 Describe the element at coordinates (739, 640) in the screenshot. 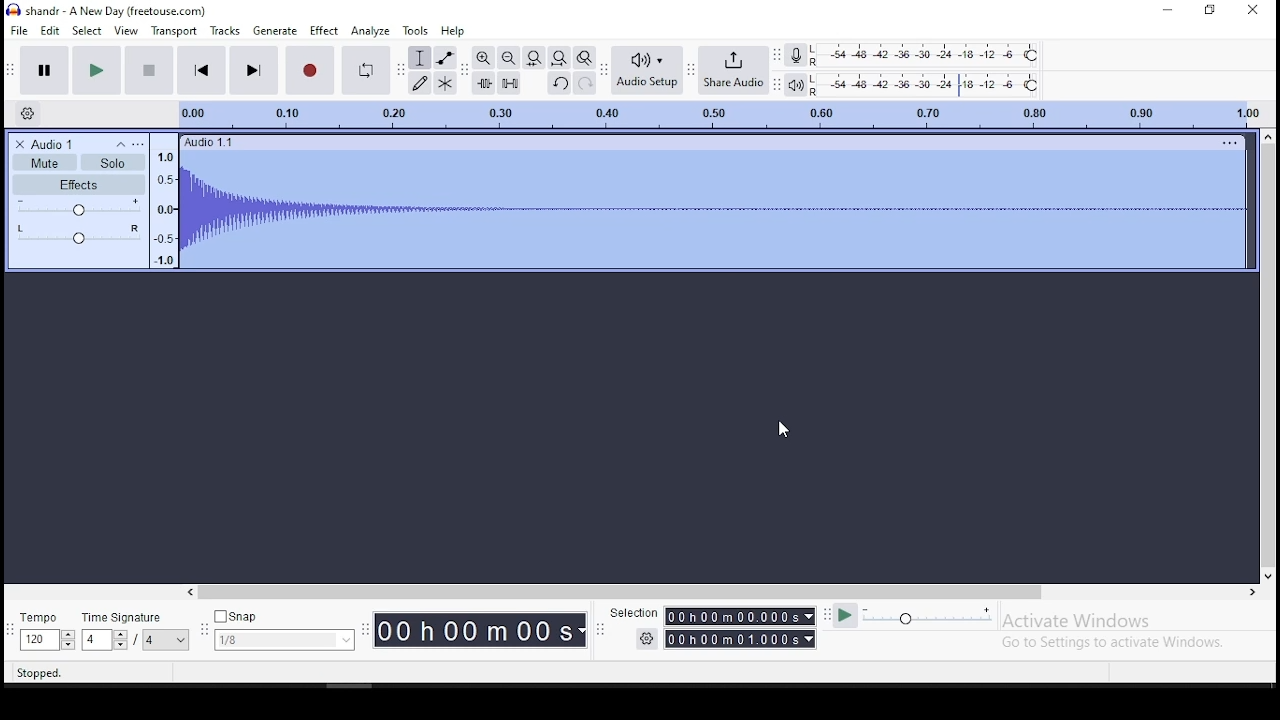

I see `00h00m00s` at that location.